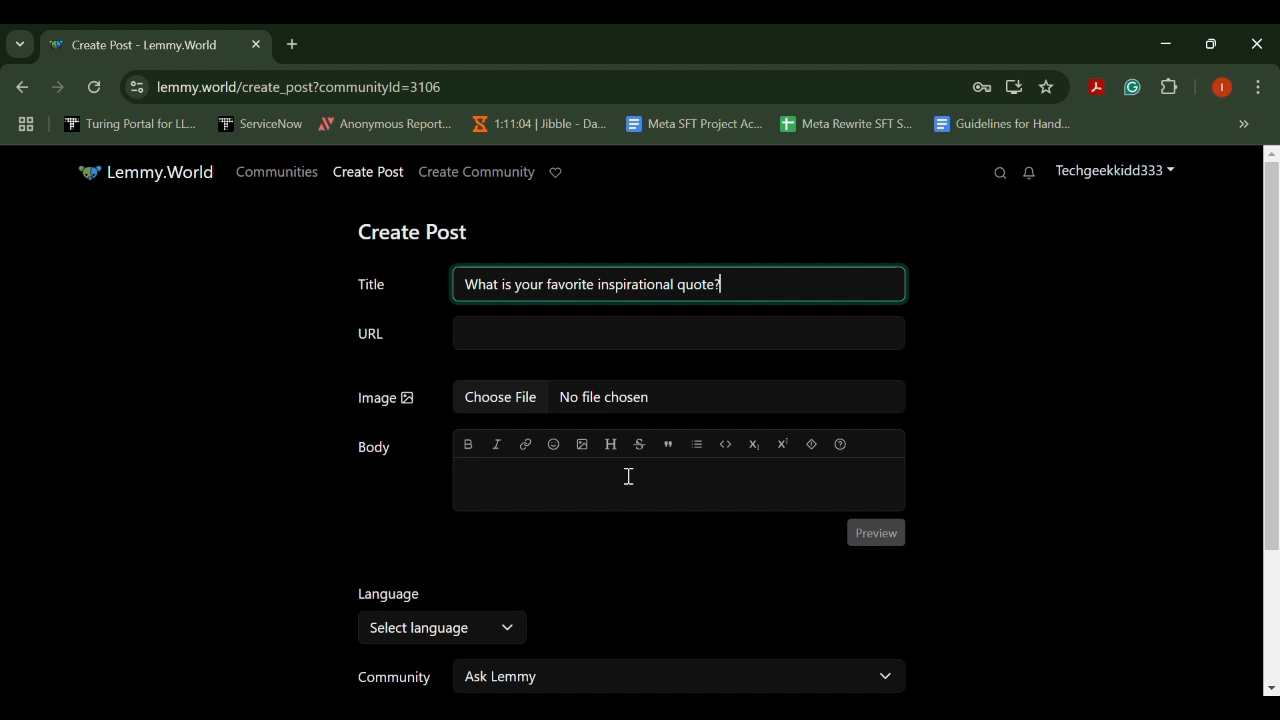 This screenshot has width=1280, height=720. I want to click on Image: No file chosen, so click(630, 400).